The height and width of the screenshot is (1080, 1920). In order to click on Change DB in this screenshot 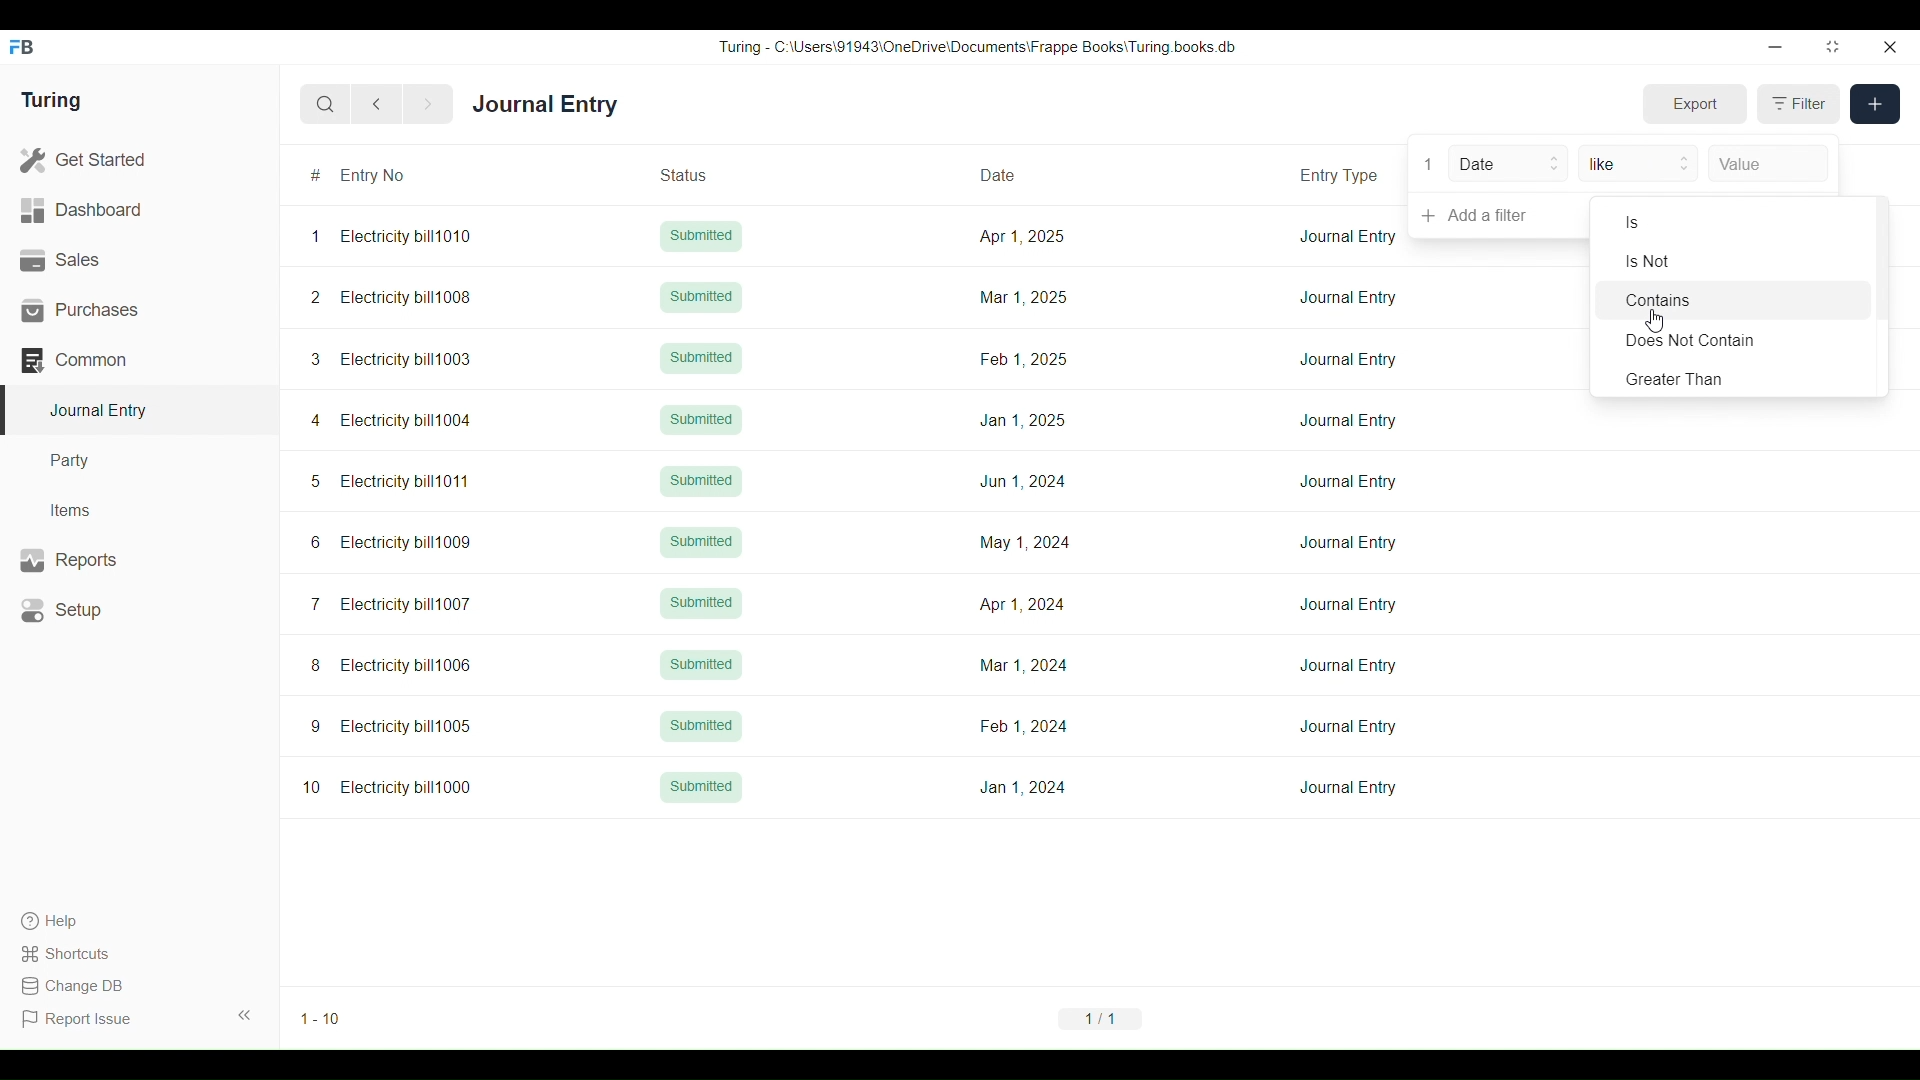, I will do `click(77, 986)`.